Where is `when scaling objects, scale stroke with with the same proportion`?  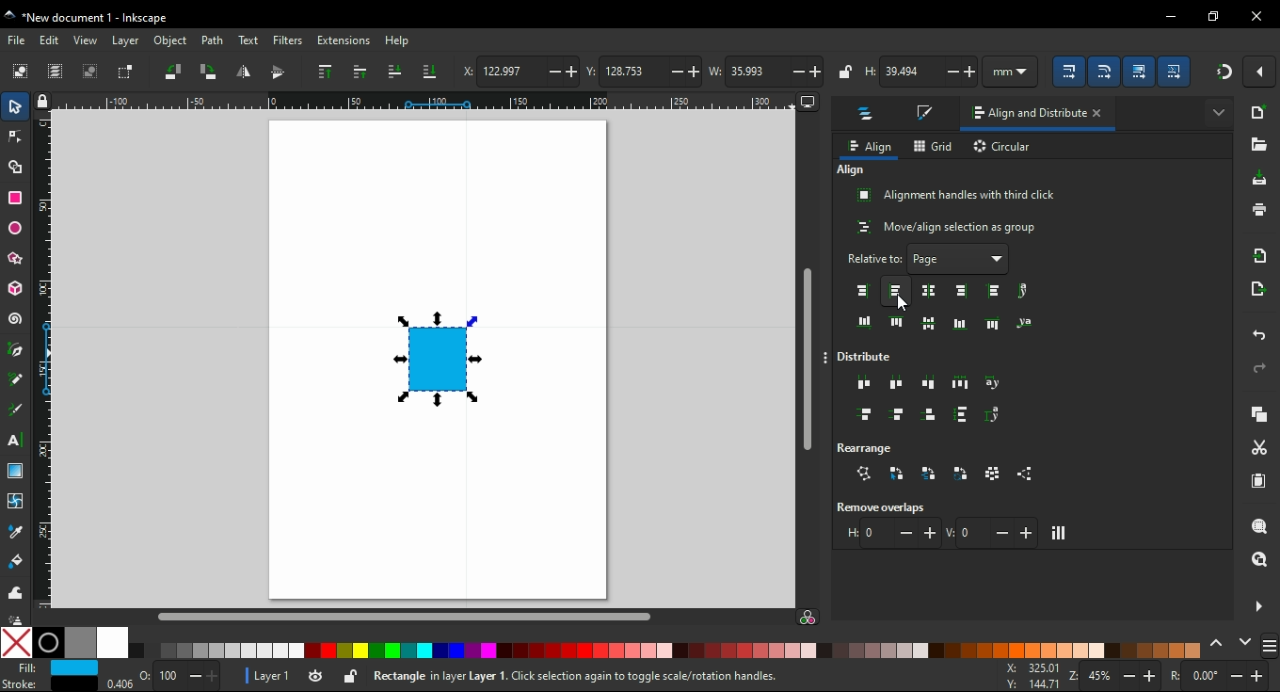 when scaling objects, scale stroke with with the same proportion is located at coordinates (1071, 73).